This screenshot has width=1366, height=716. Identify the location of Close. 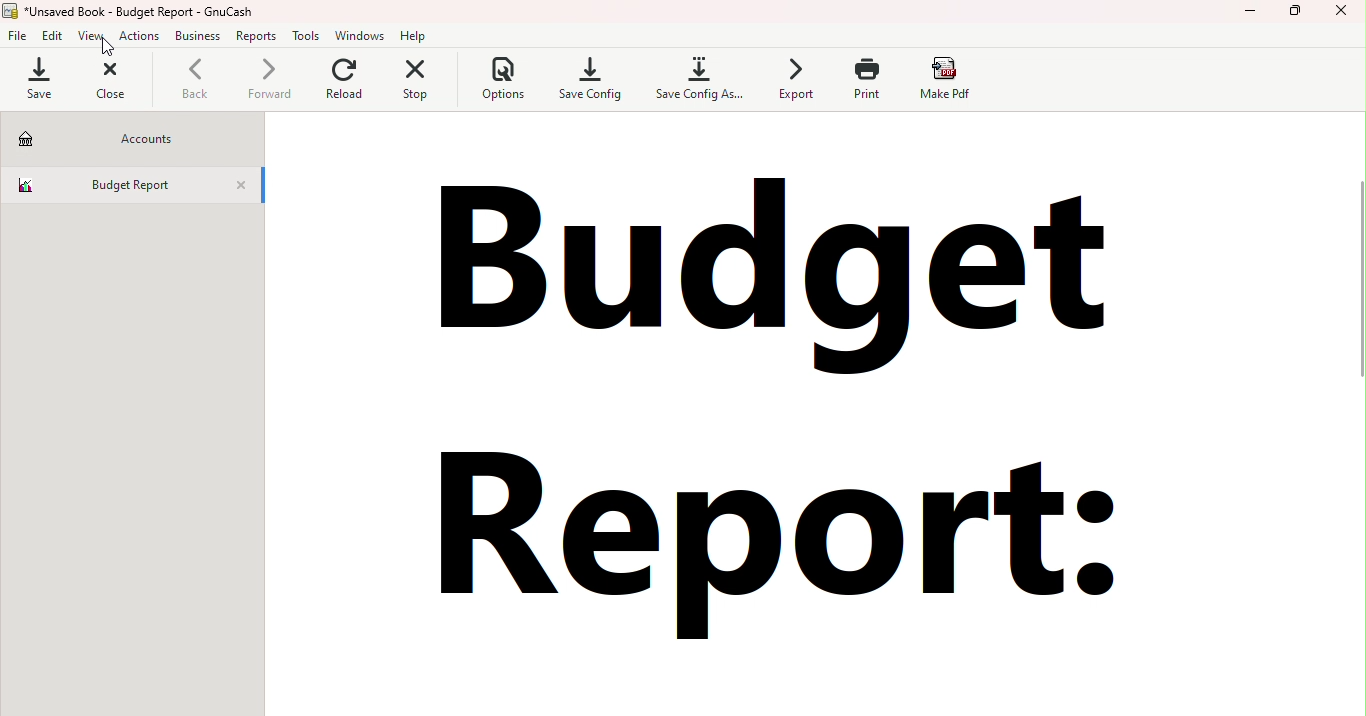
(110, 83).